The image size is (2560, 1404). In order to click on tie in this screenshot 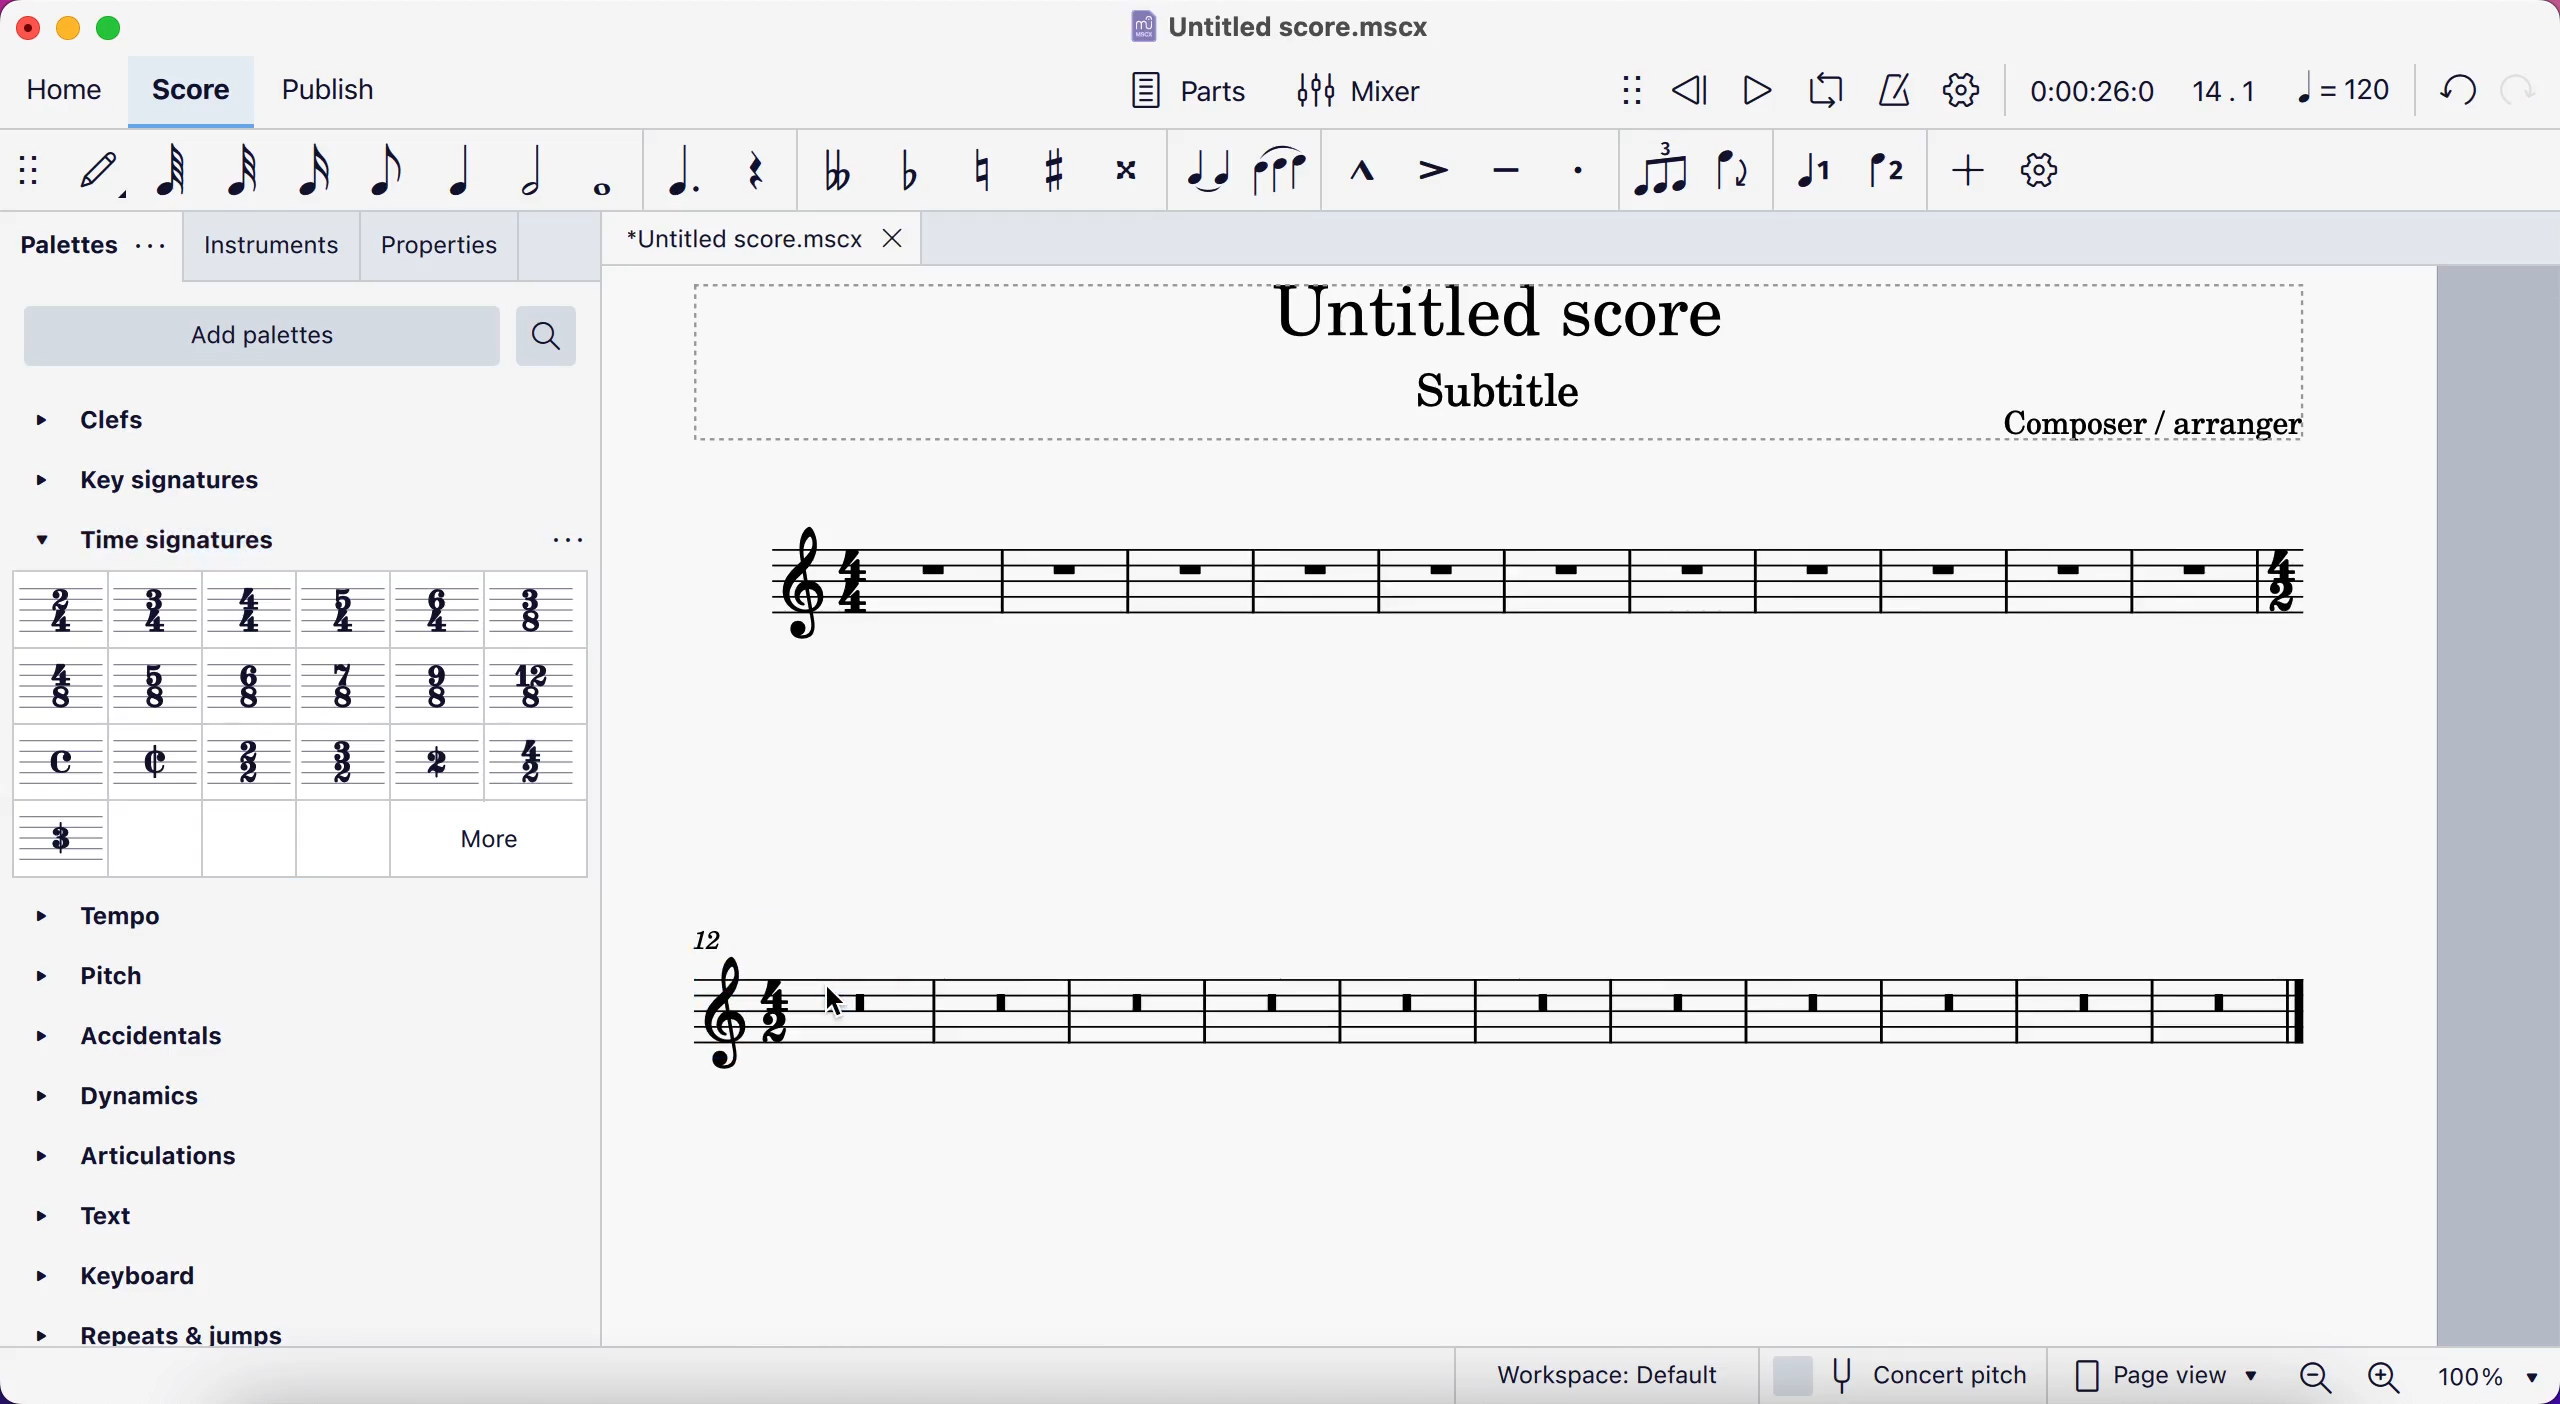, I will do `click(1200, 168)`.